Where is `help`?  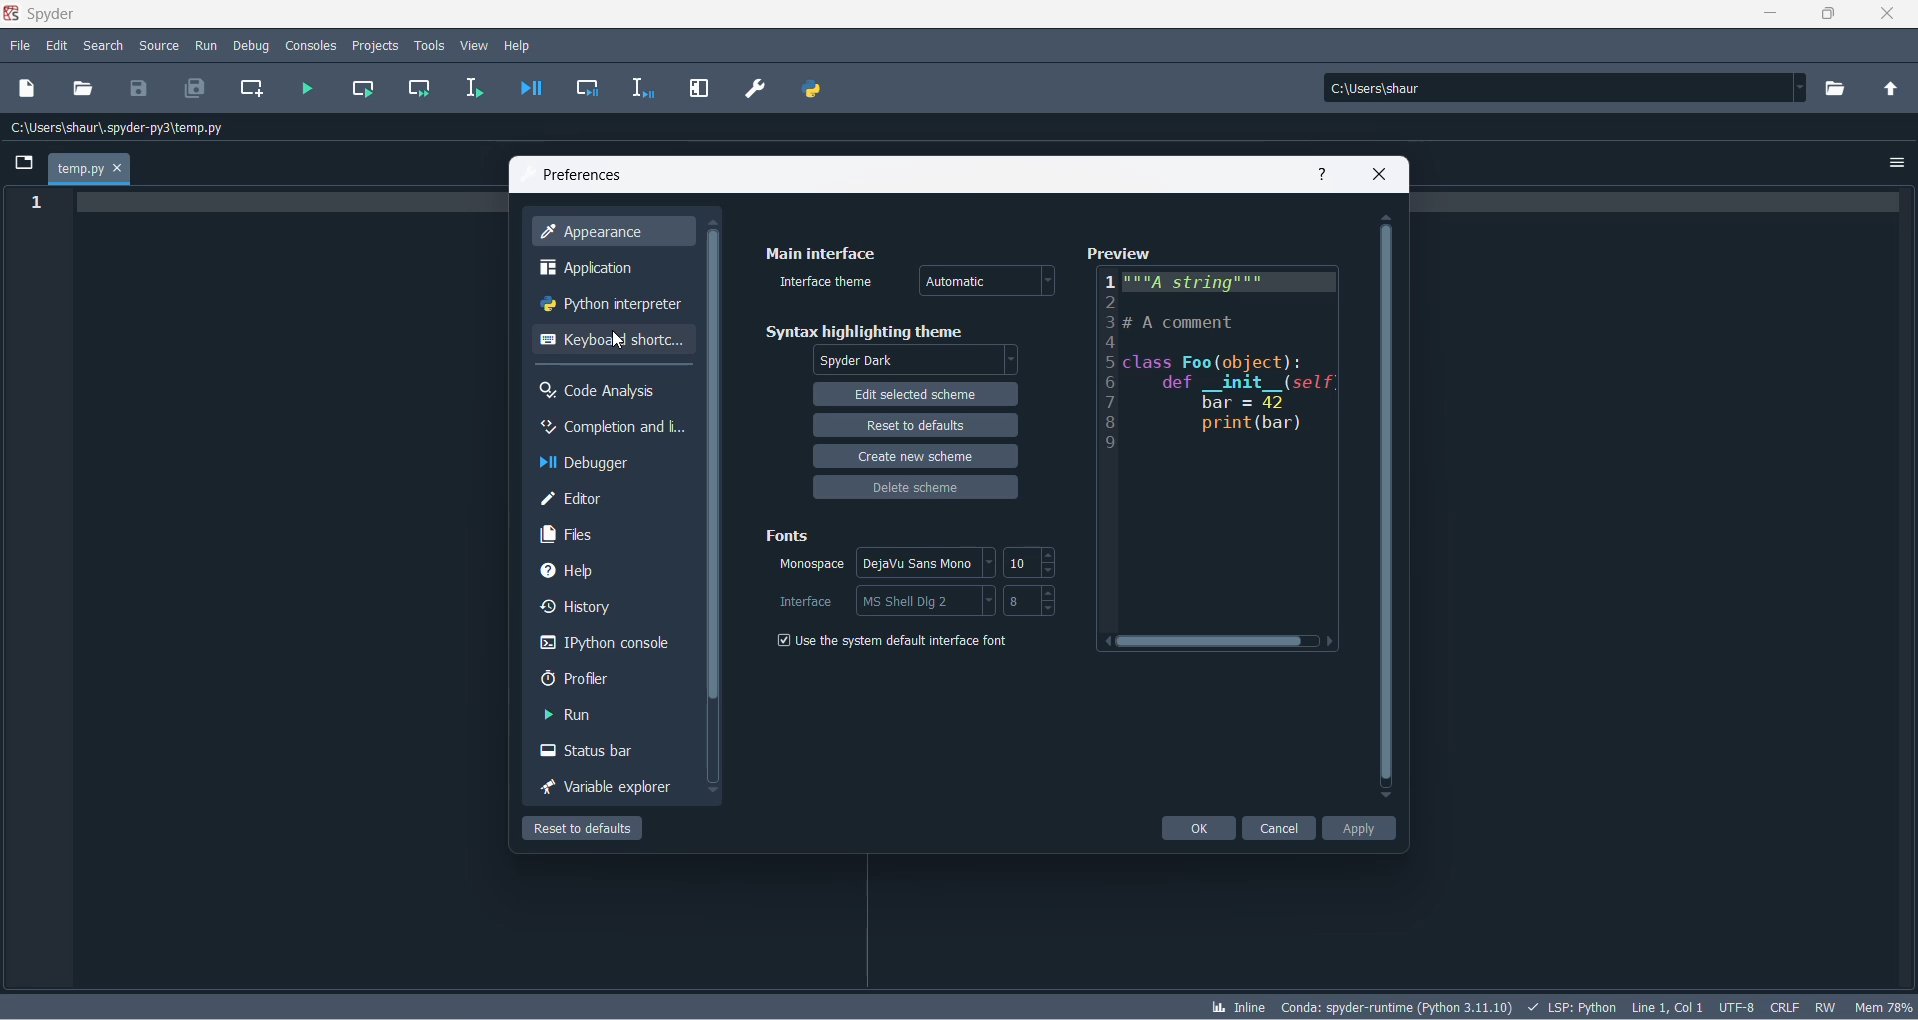 help is located at coordinates (523, 44).